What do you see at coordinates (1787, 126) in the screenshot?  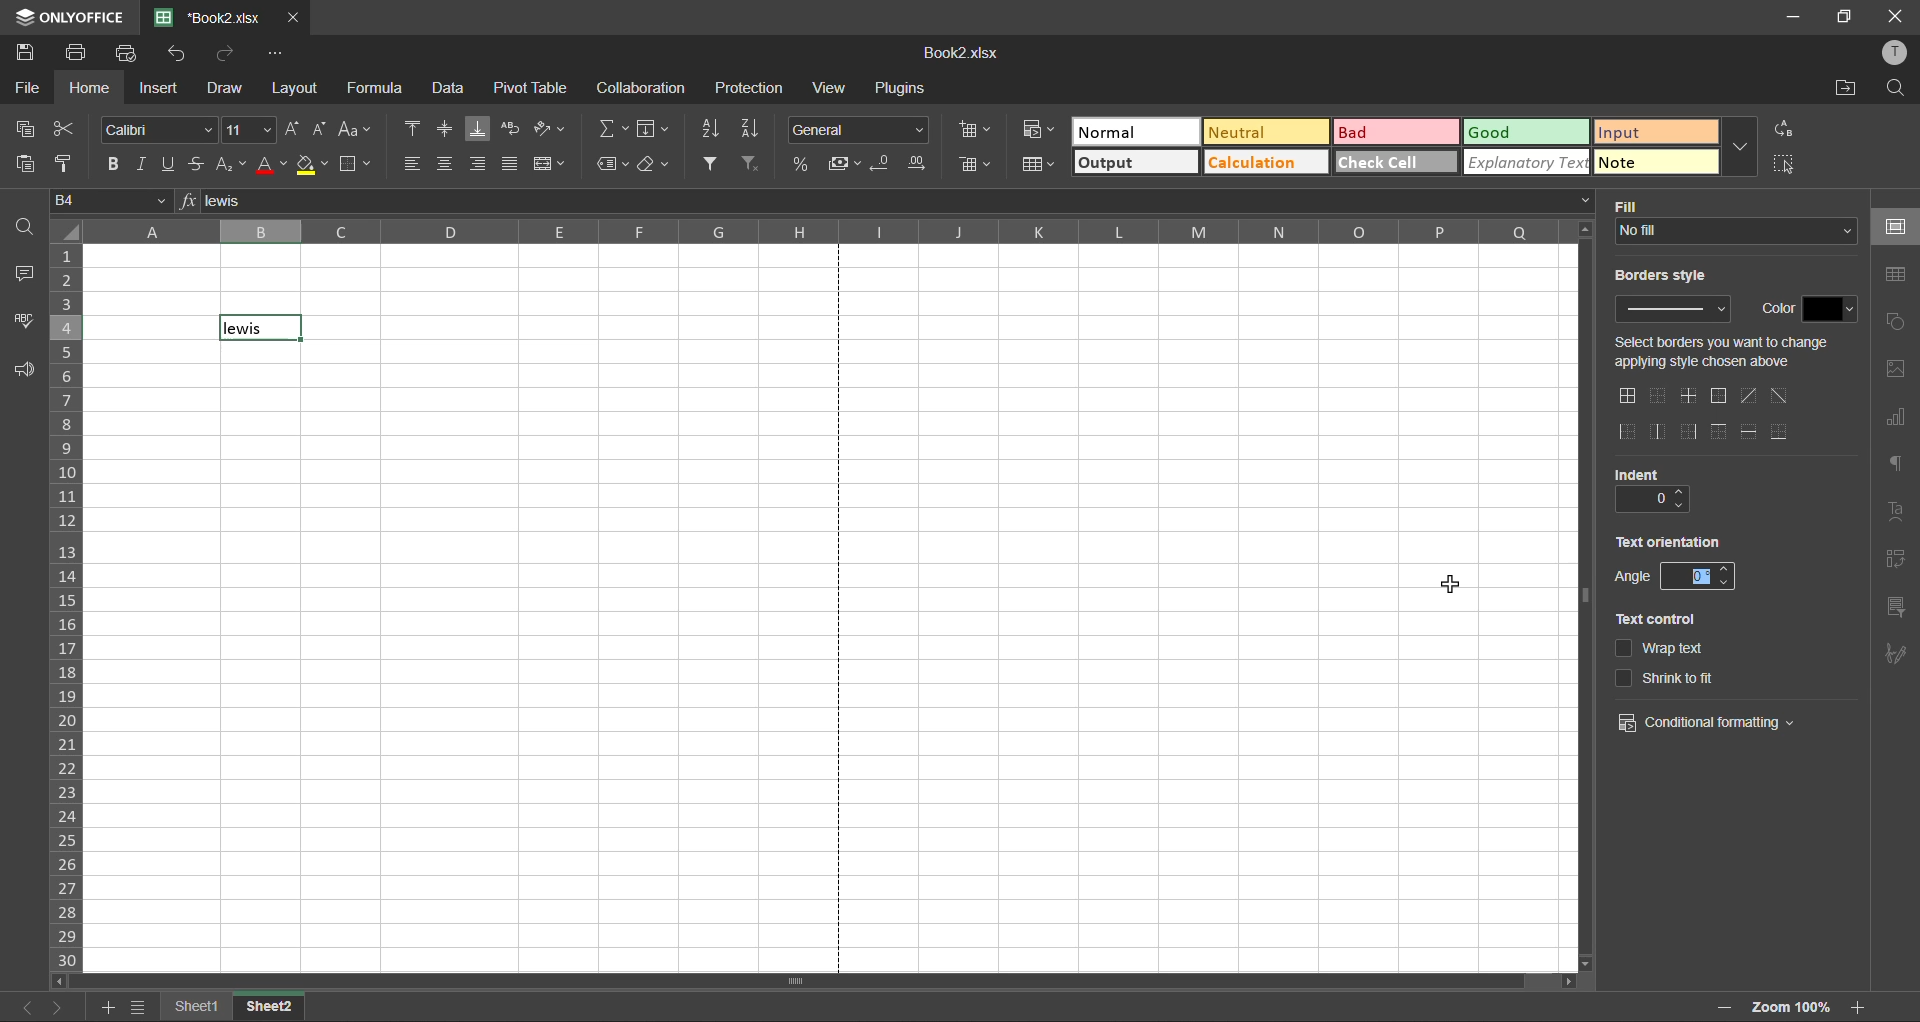 I see `replace` at bounding box center [1787, 126].